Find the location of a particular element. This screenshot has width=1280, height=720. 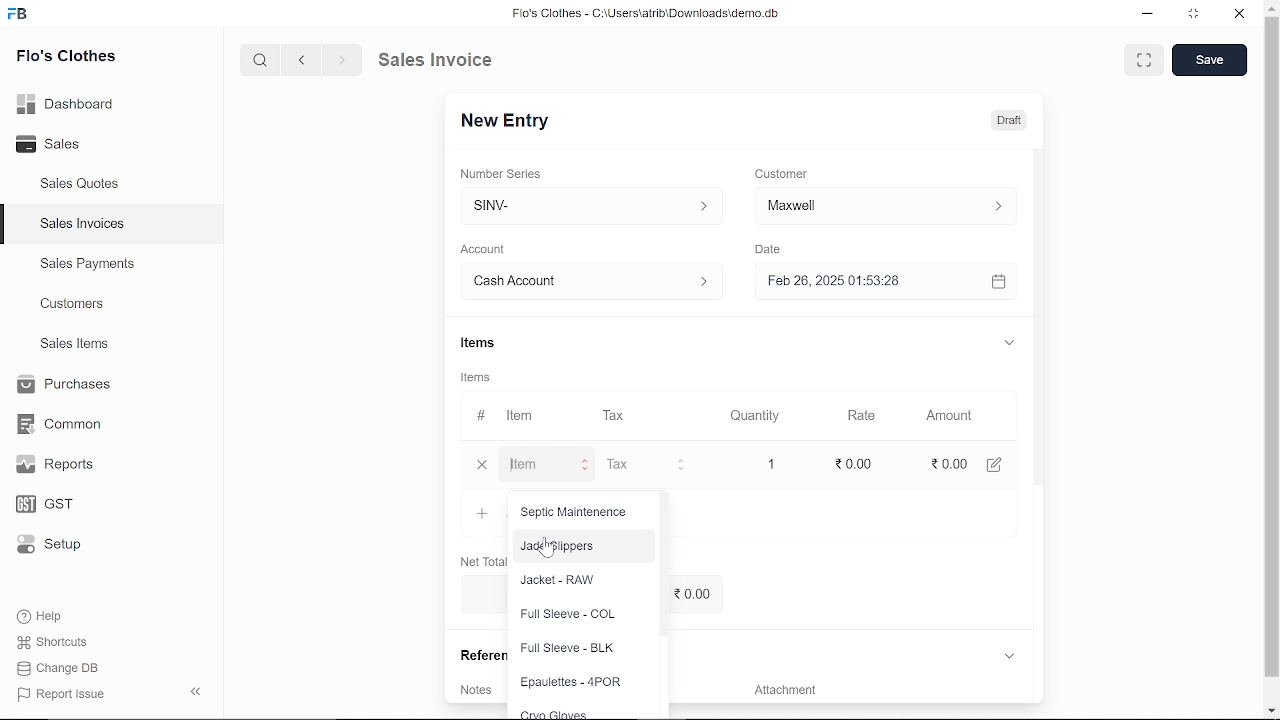

Change DB is located at coordinates (64, 668).